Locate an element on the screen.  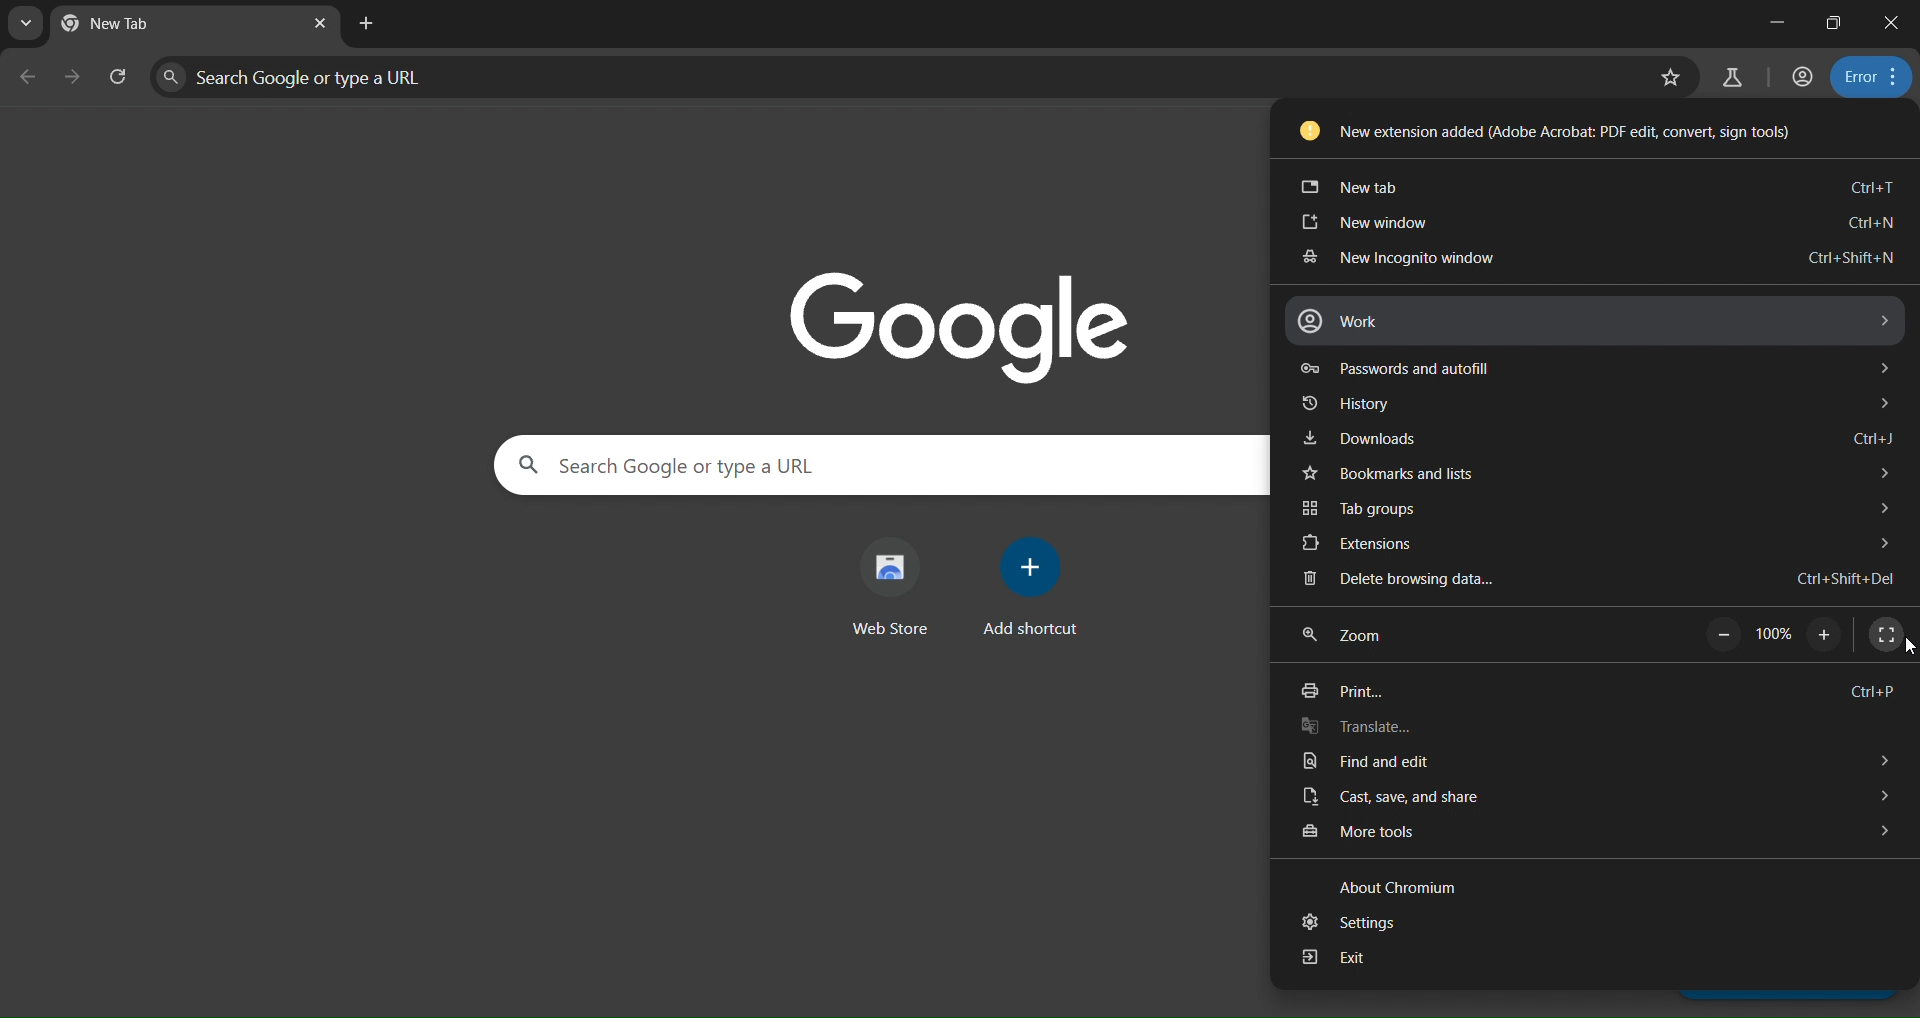
new tab is located at coordinates (367, 24).